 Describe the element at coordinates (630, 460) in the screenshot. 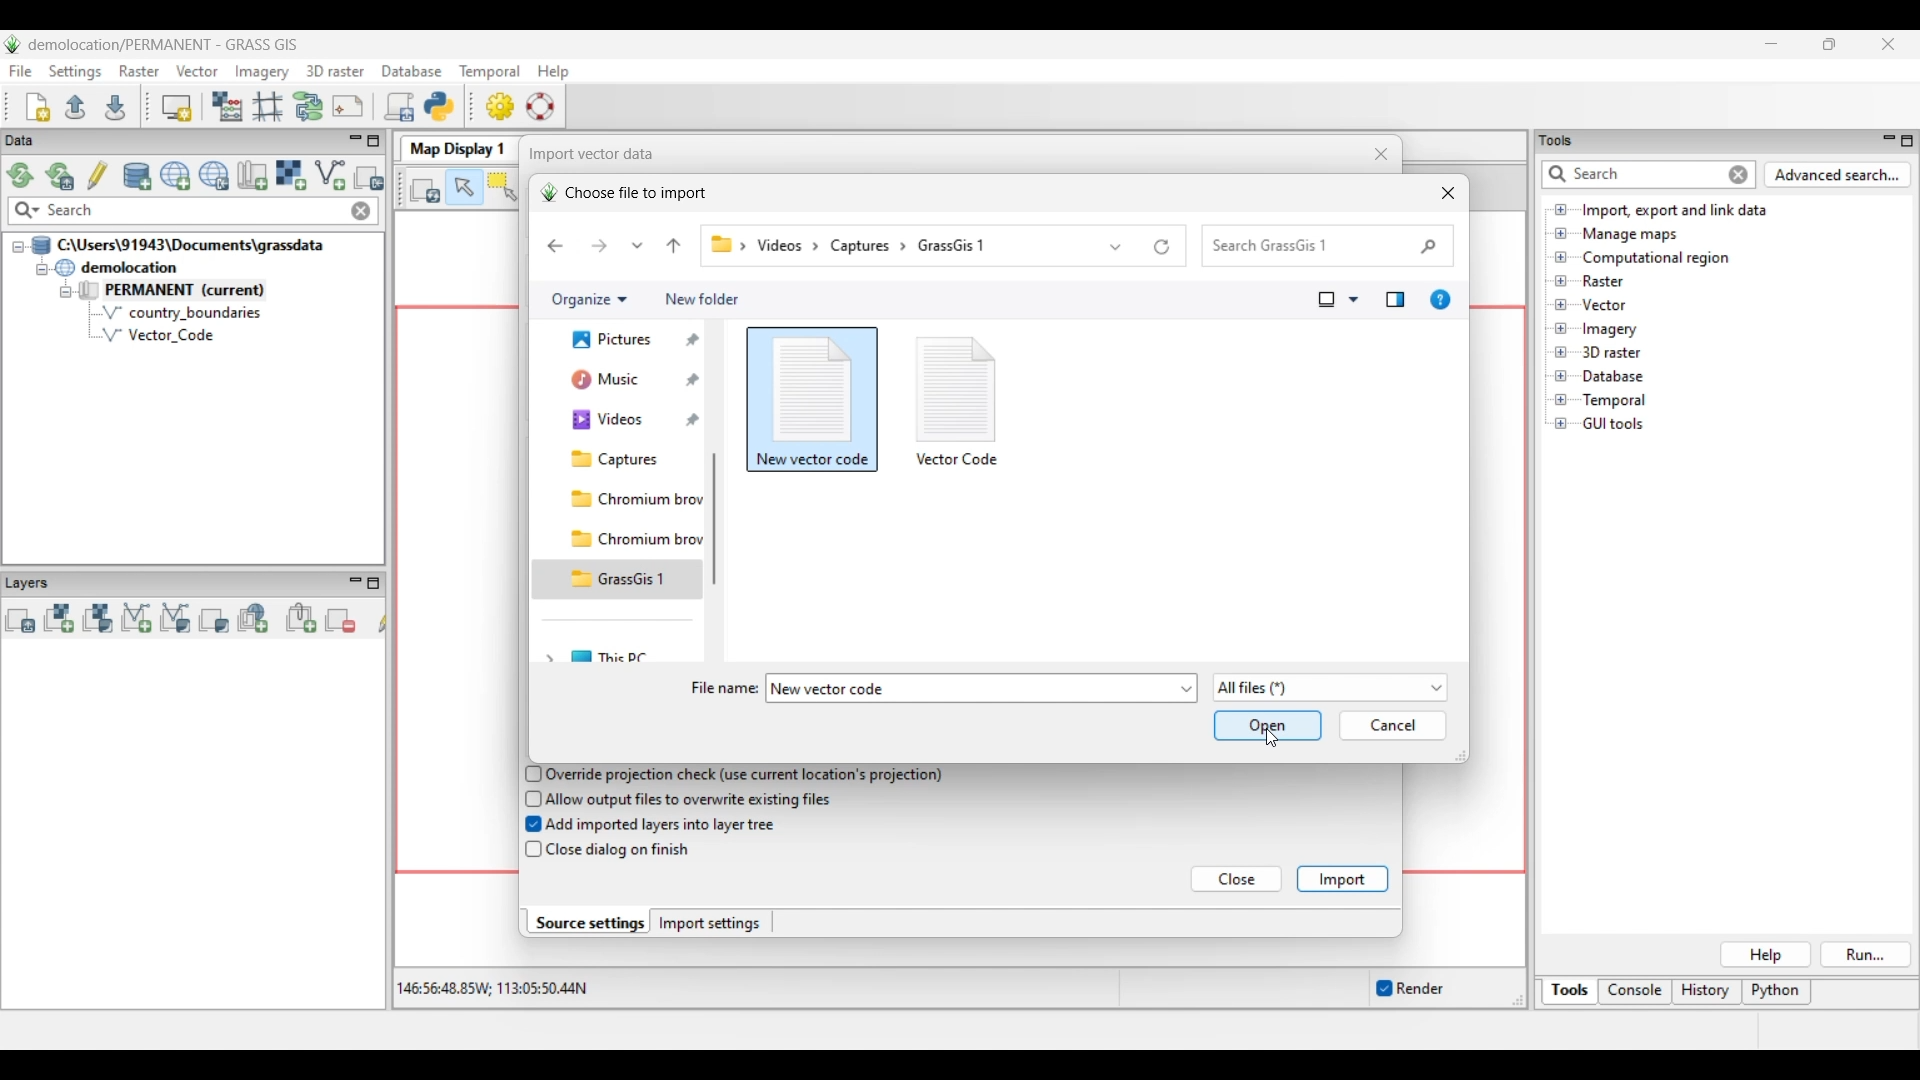

I see `Videos folder` at that location.